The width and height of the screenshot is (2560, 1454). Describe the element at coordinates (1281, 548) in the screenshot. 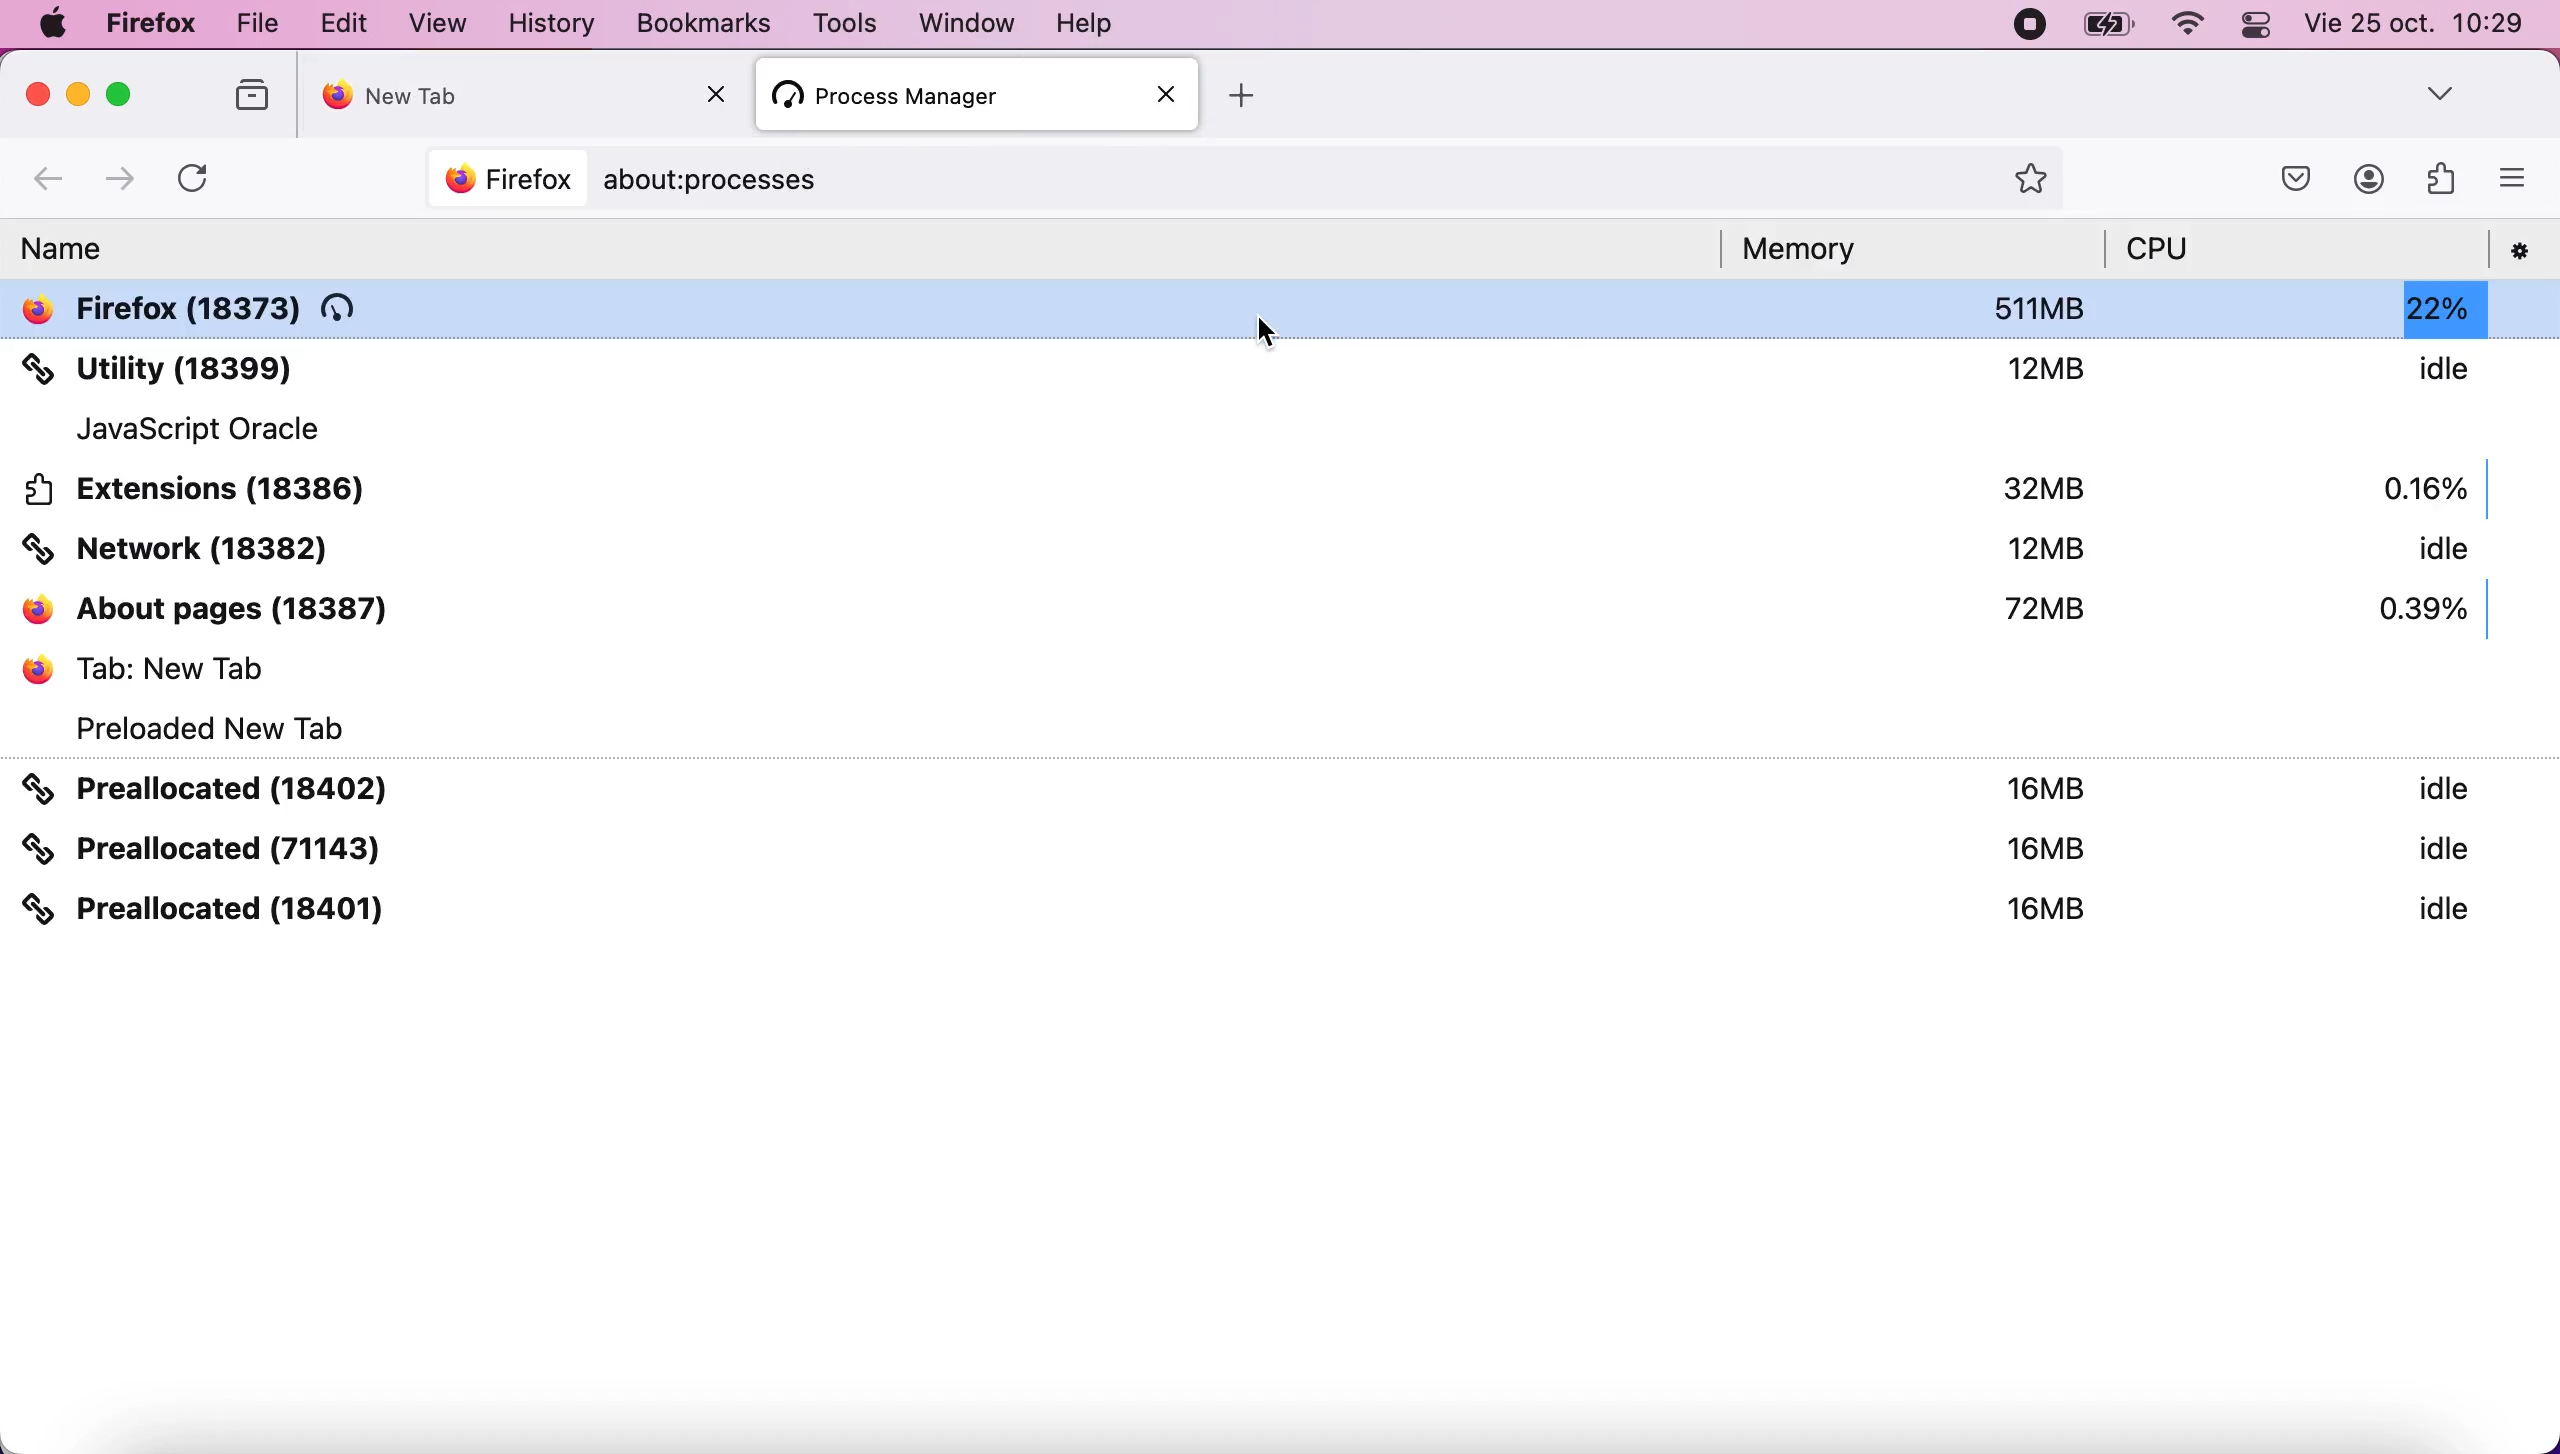

I see `Network` at that location.